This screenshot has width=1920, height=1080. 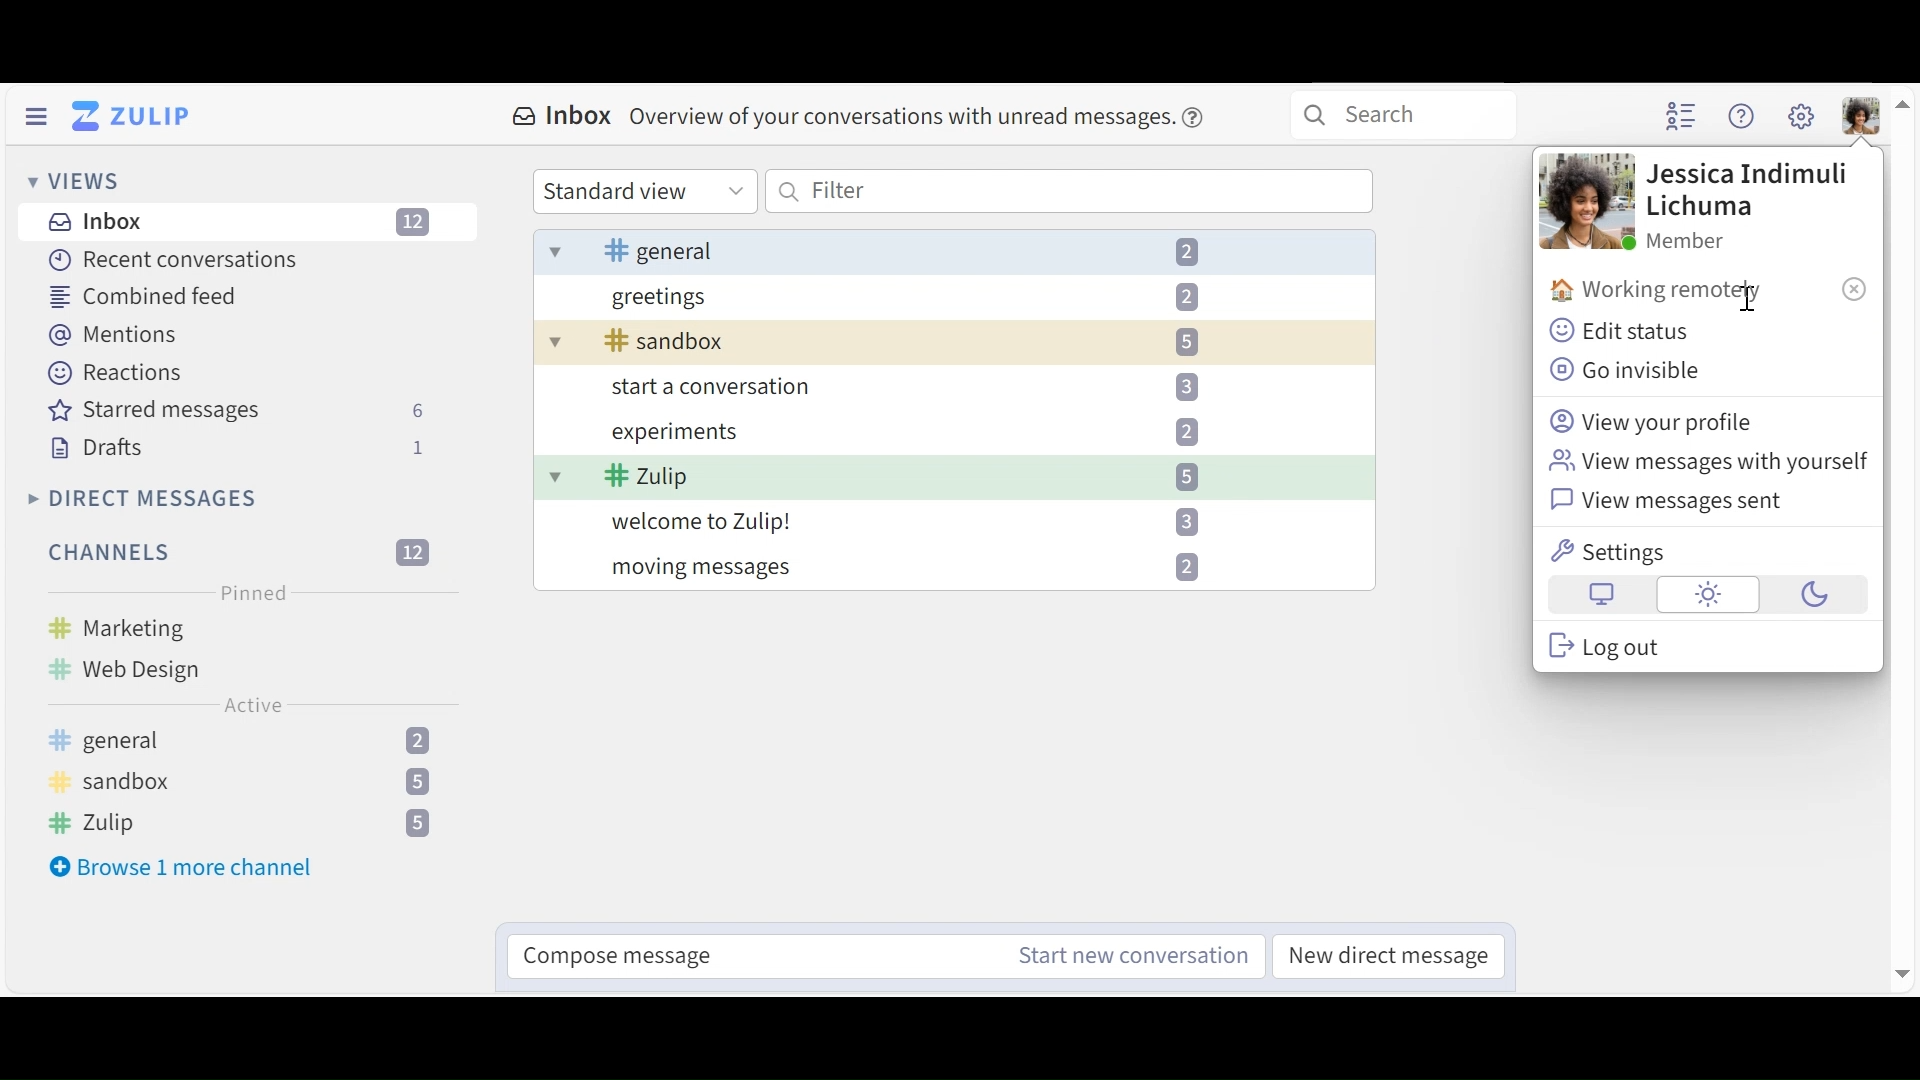 I want to click on # sandbox, so click(x=243, y=783).